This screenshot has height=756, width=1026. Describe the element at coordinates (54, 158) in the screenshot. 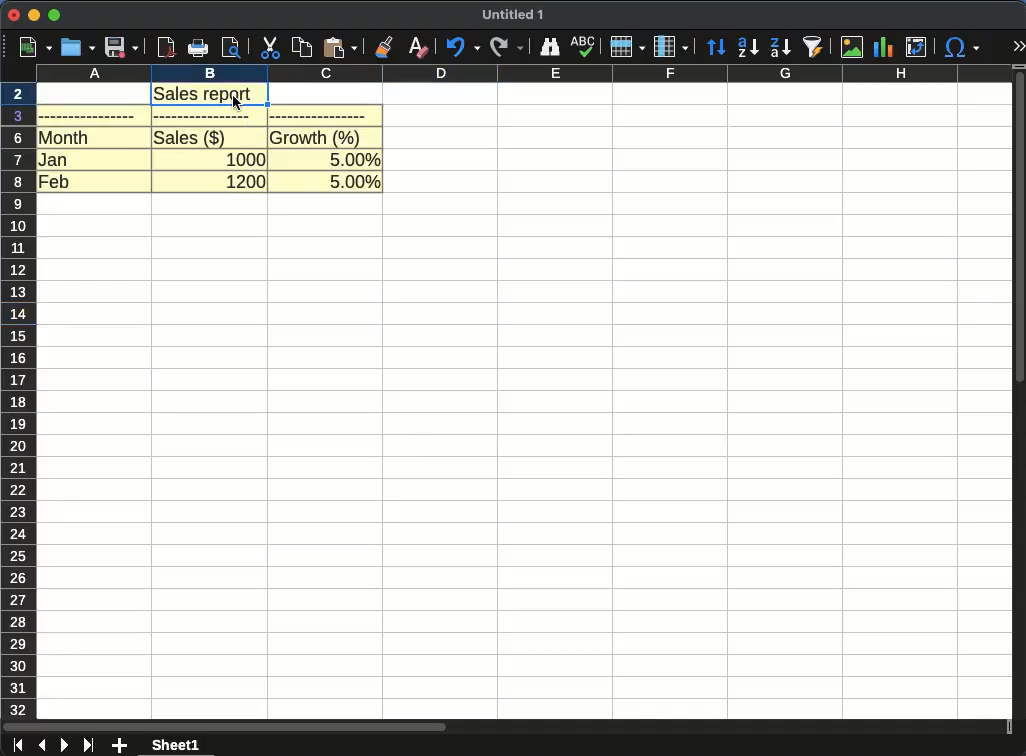

I see `jan` at that location.